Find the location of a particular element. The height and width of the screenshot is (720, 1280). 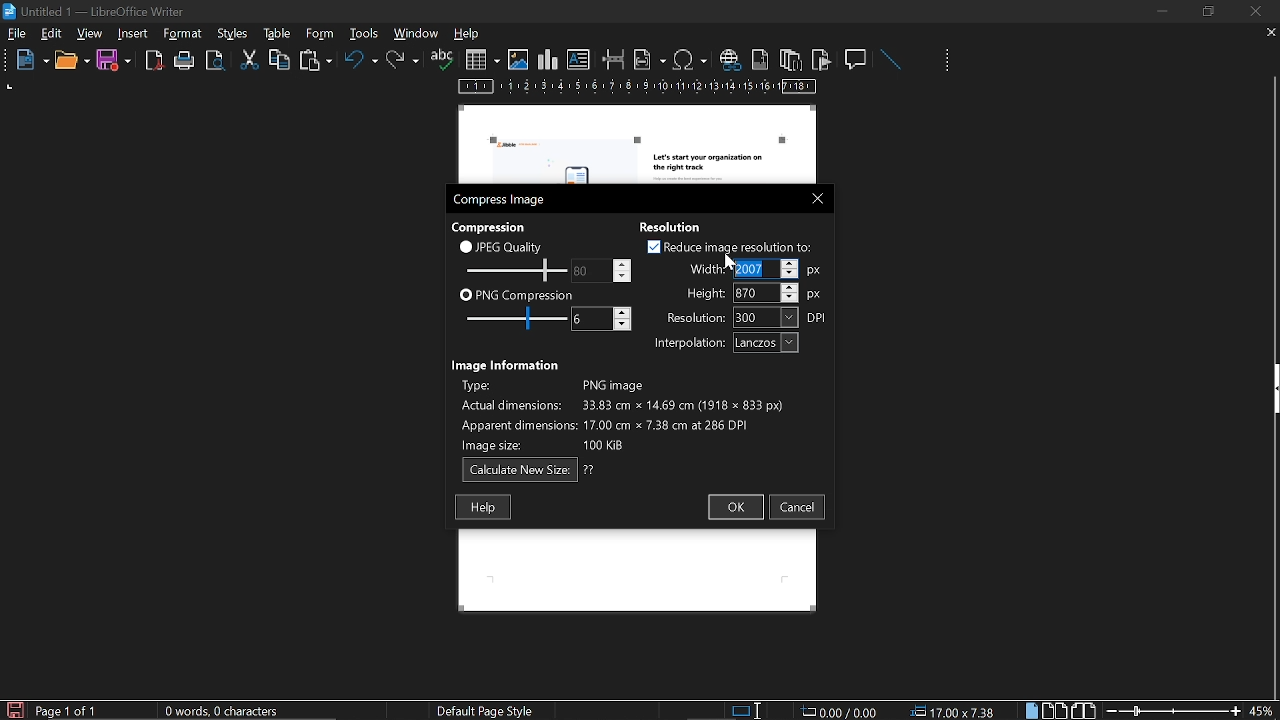

insert page break is located at coordinates (614, 60).